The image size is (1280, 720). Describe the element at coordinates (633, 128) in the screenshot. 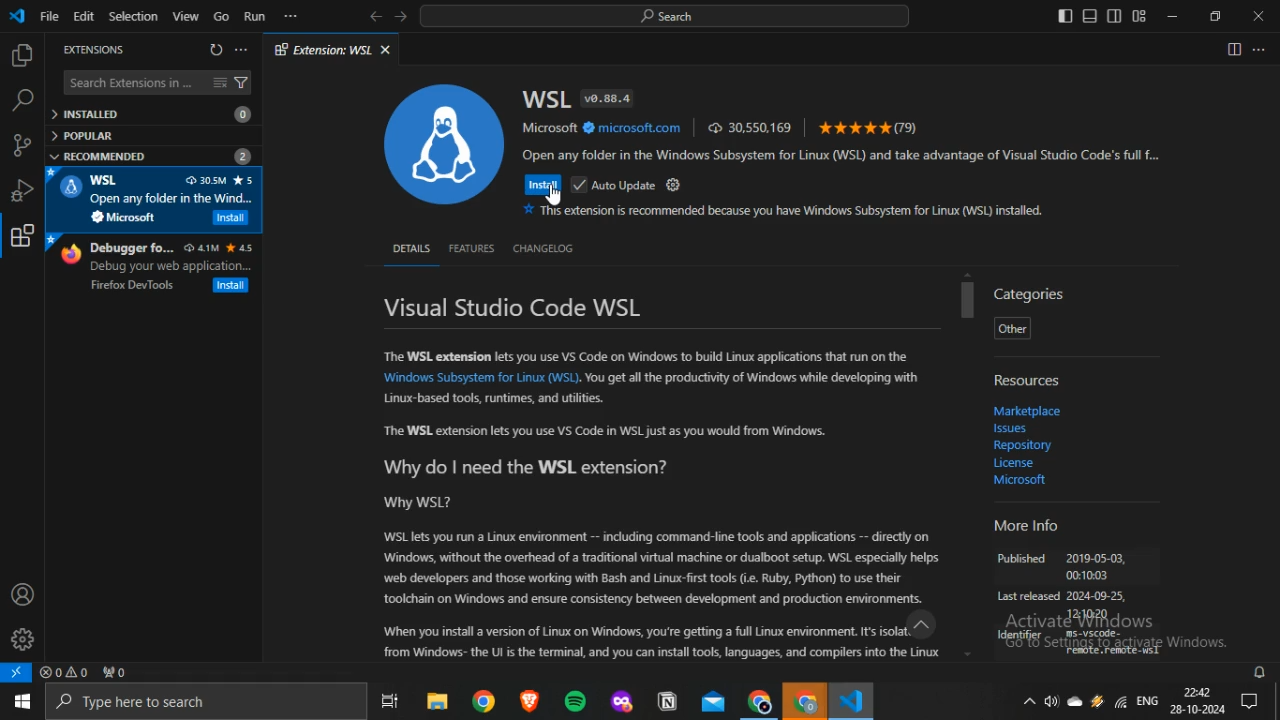

I see `microsoft.com` at that location.